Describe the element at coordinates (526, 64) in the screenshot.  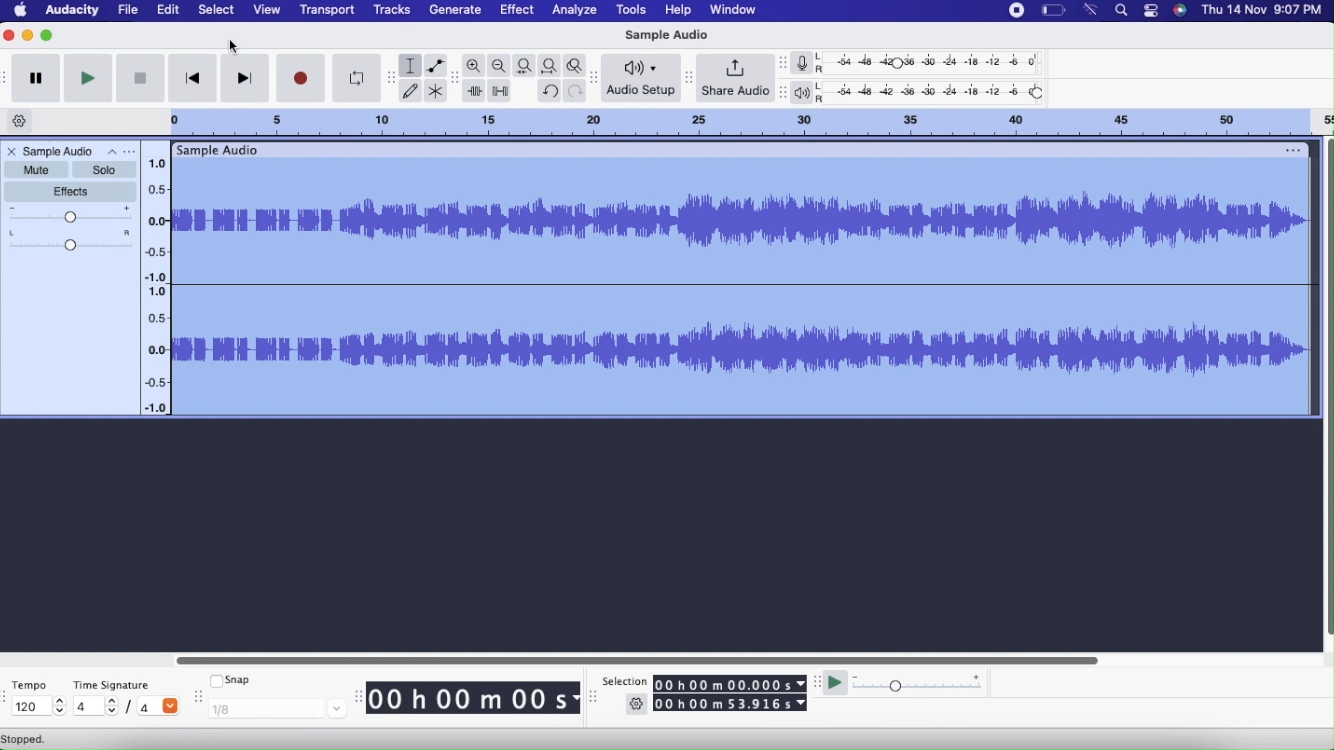
I see `Fit selection to width` at that location.